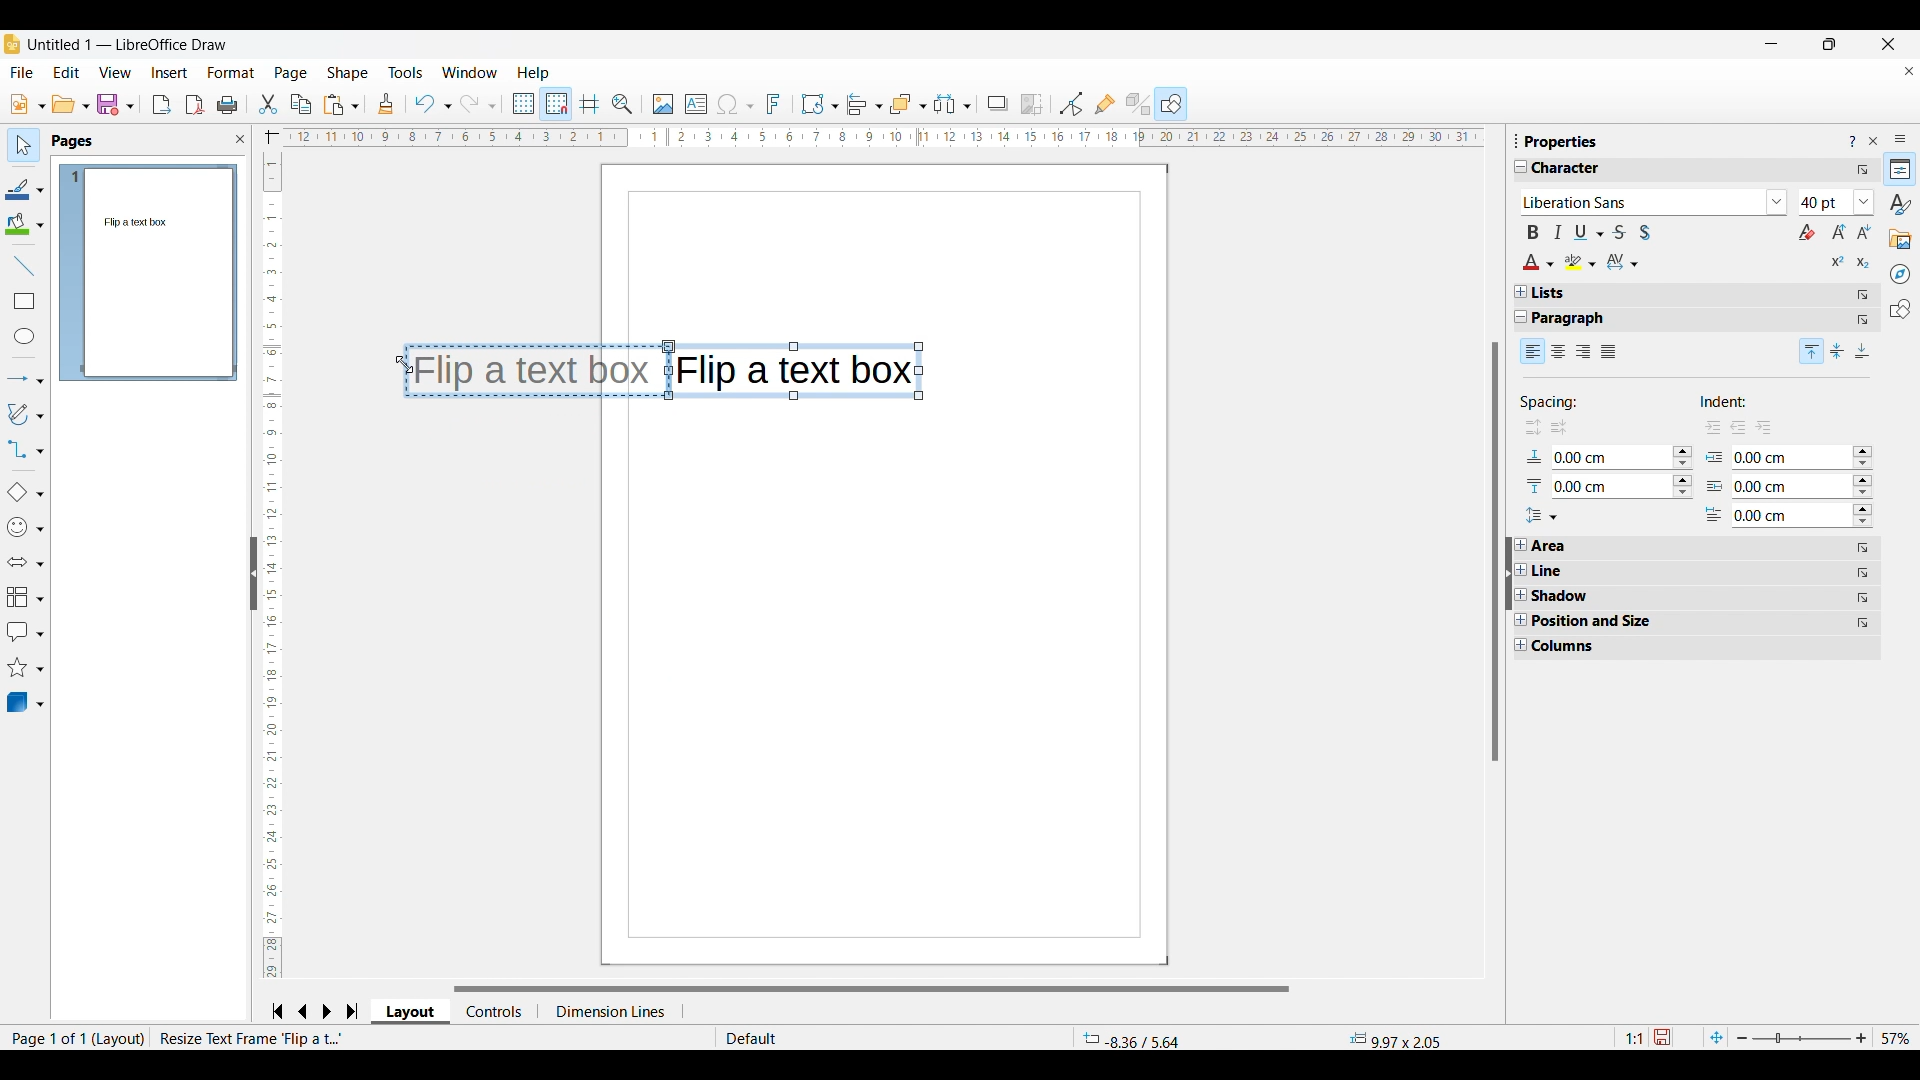 This screenshot has width=1920, height=1080. What do you see at coordinates (1526, 427) in the screenshot?
I see `increase space` at bounding box center [1526, 427].